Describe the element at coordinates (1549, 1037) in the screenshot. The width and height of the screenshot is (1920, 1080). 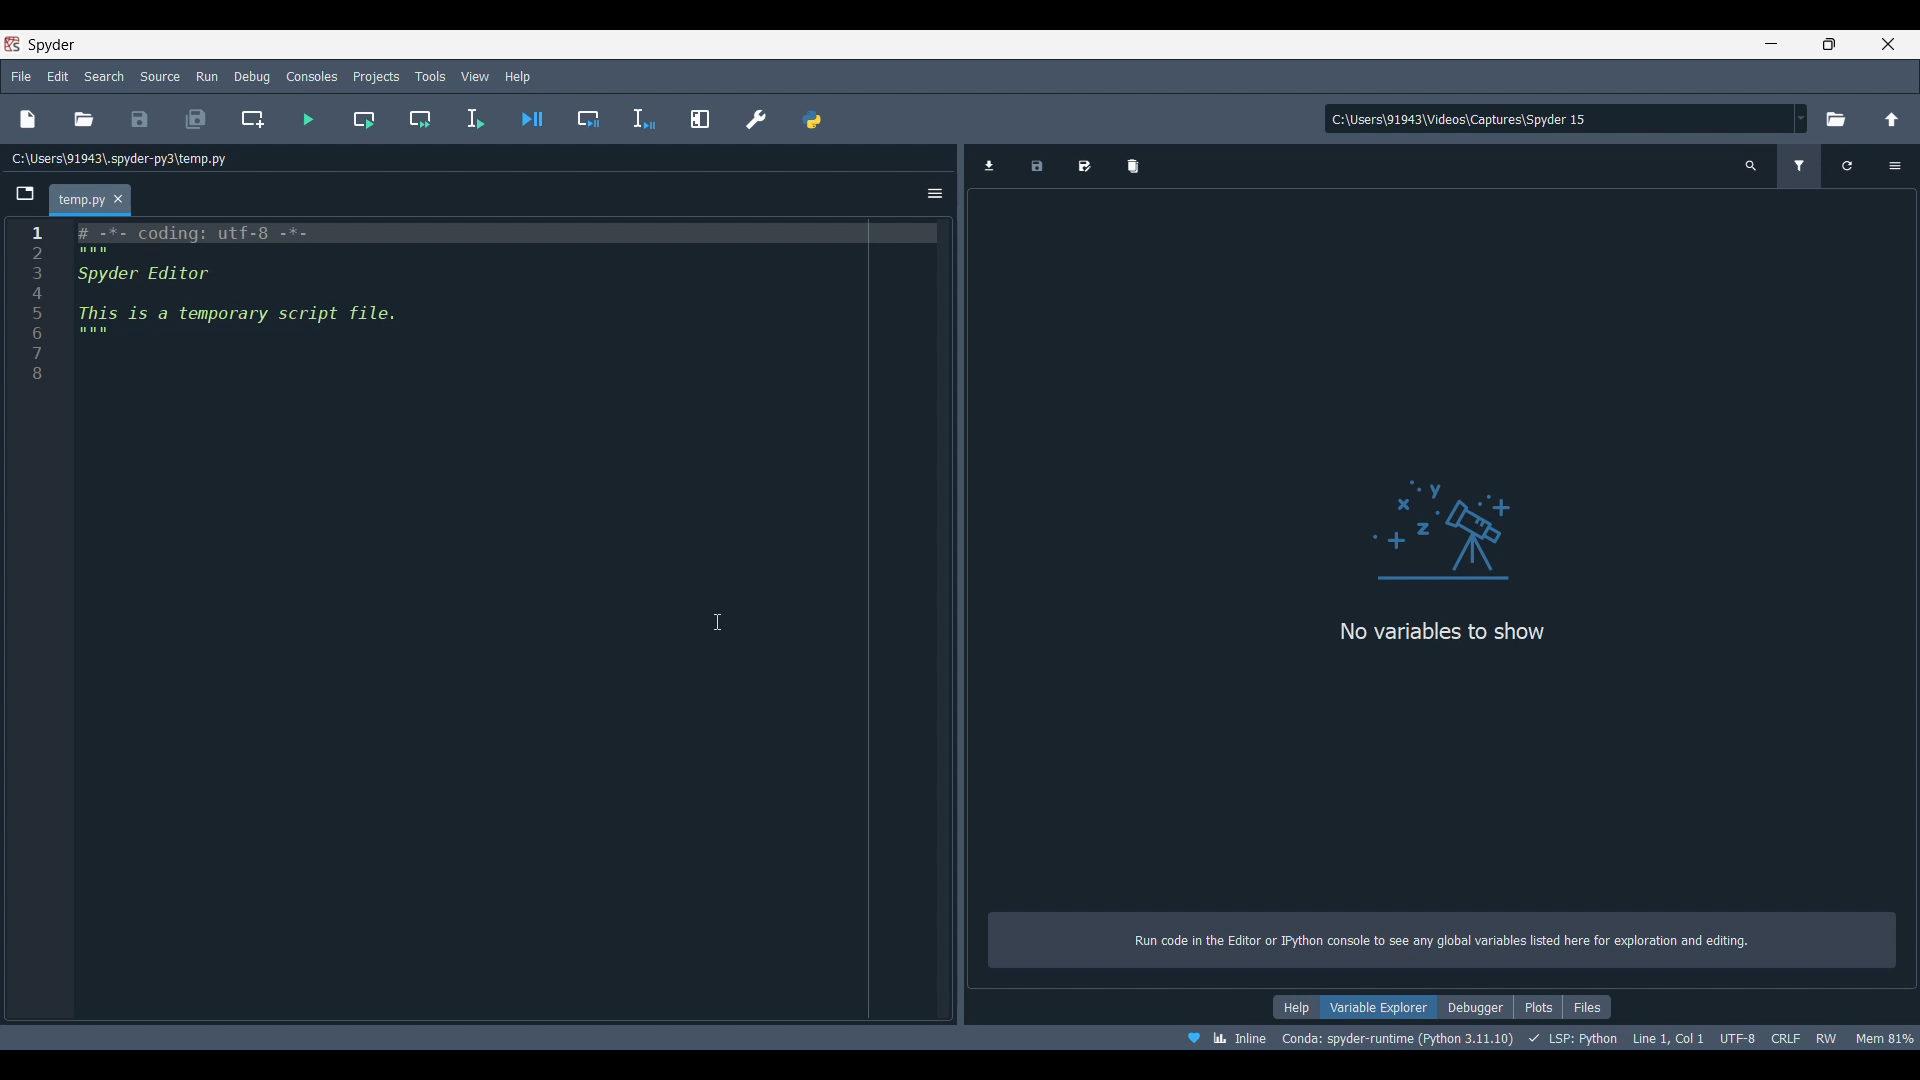
I see `Code details` at that location.